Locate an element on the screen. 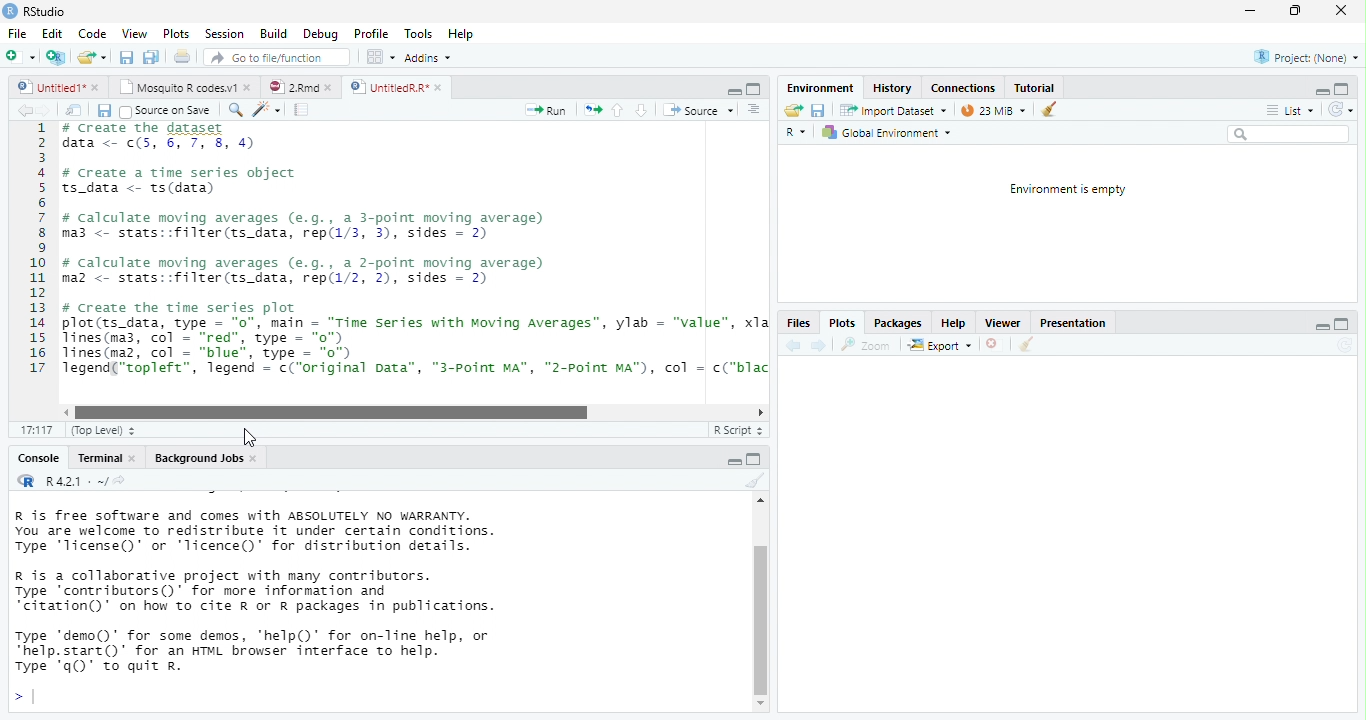 The image size is (1366, 720). save all open document is located at coordinates (126, 57).